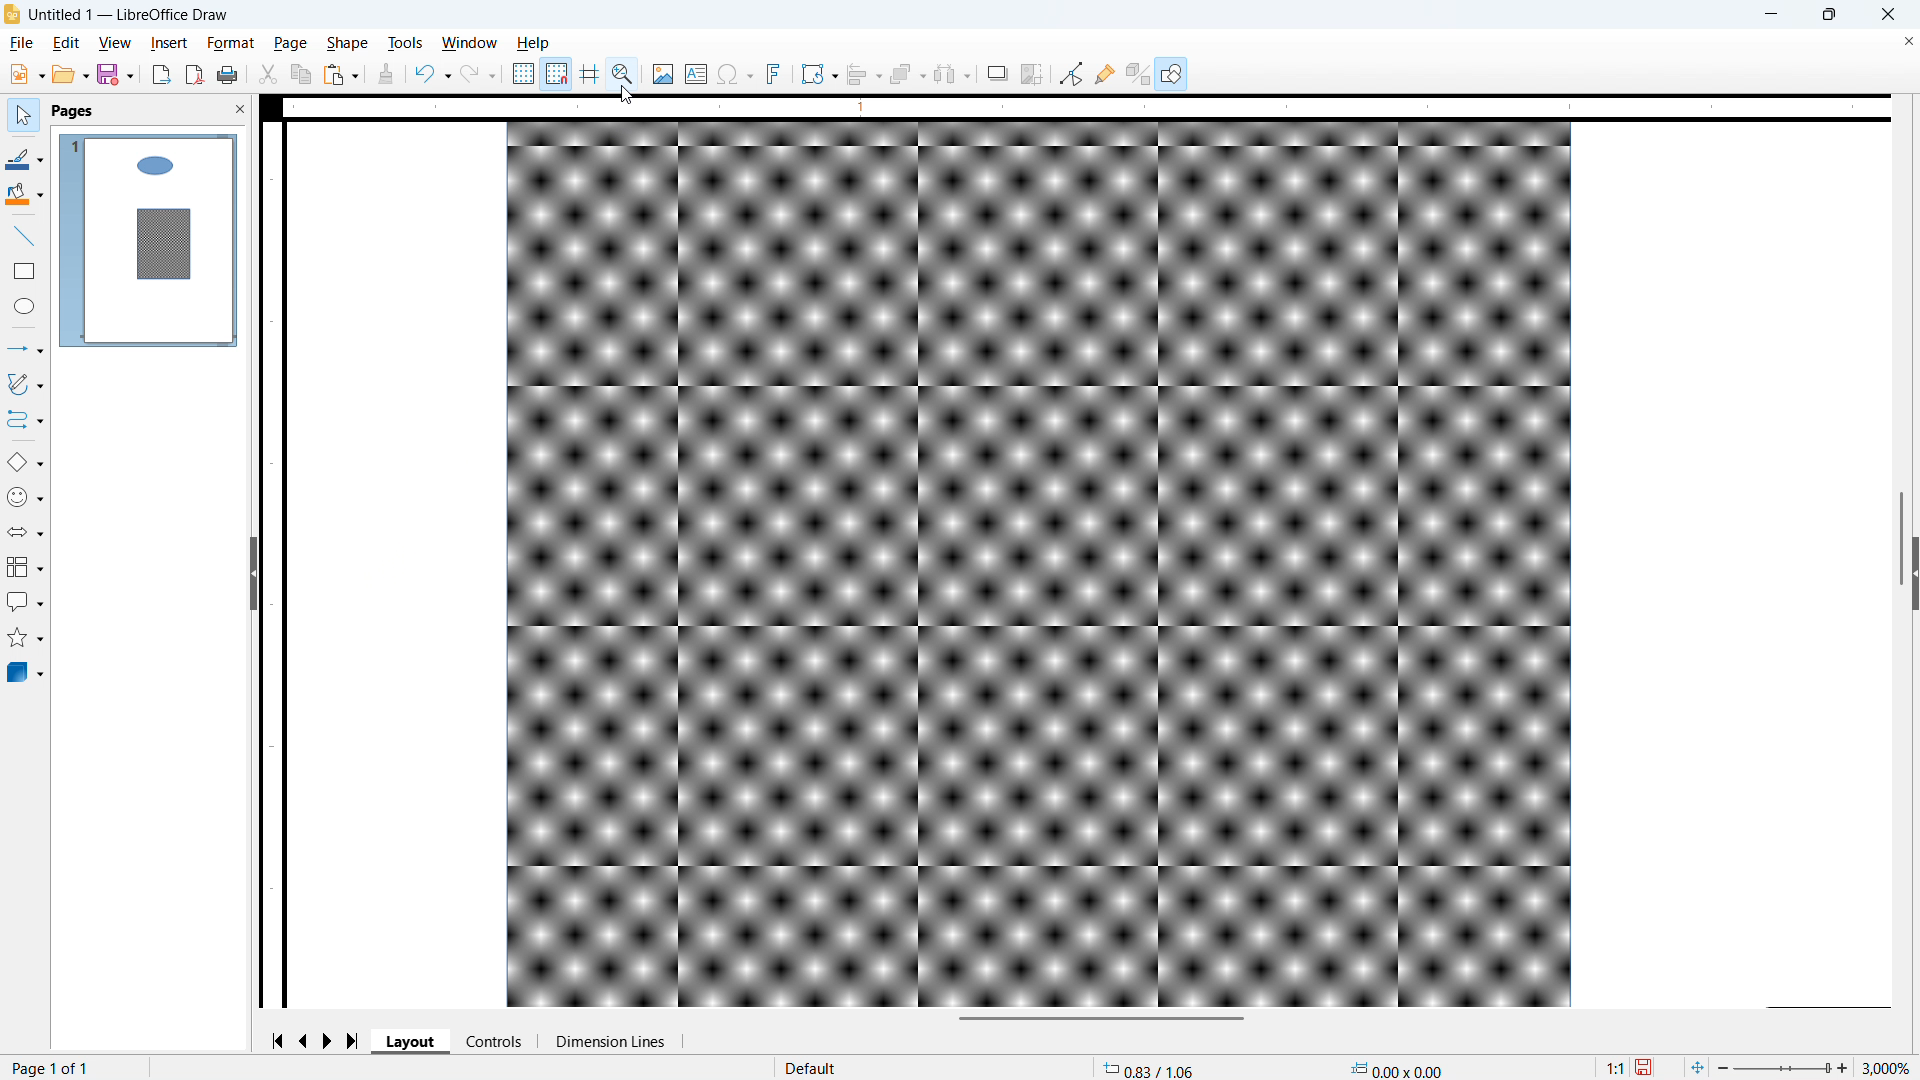 Image resolution: width=1920 pixels, height=1080 pixels. What do you see at coordinates (1105, 74) in the screenshot?
I see `Show glue point functions ` at bounding box center [1105, 74].